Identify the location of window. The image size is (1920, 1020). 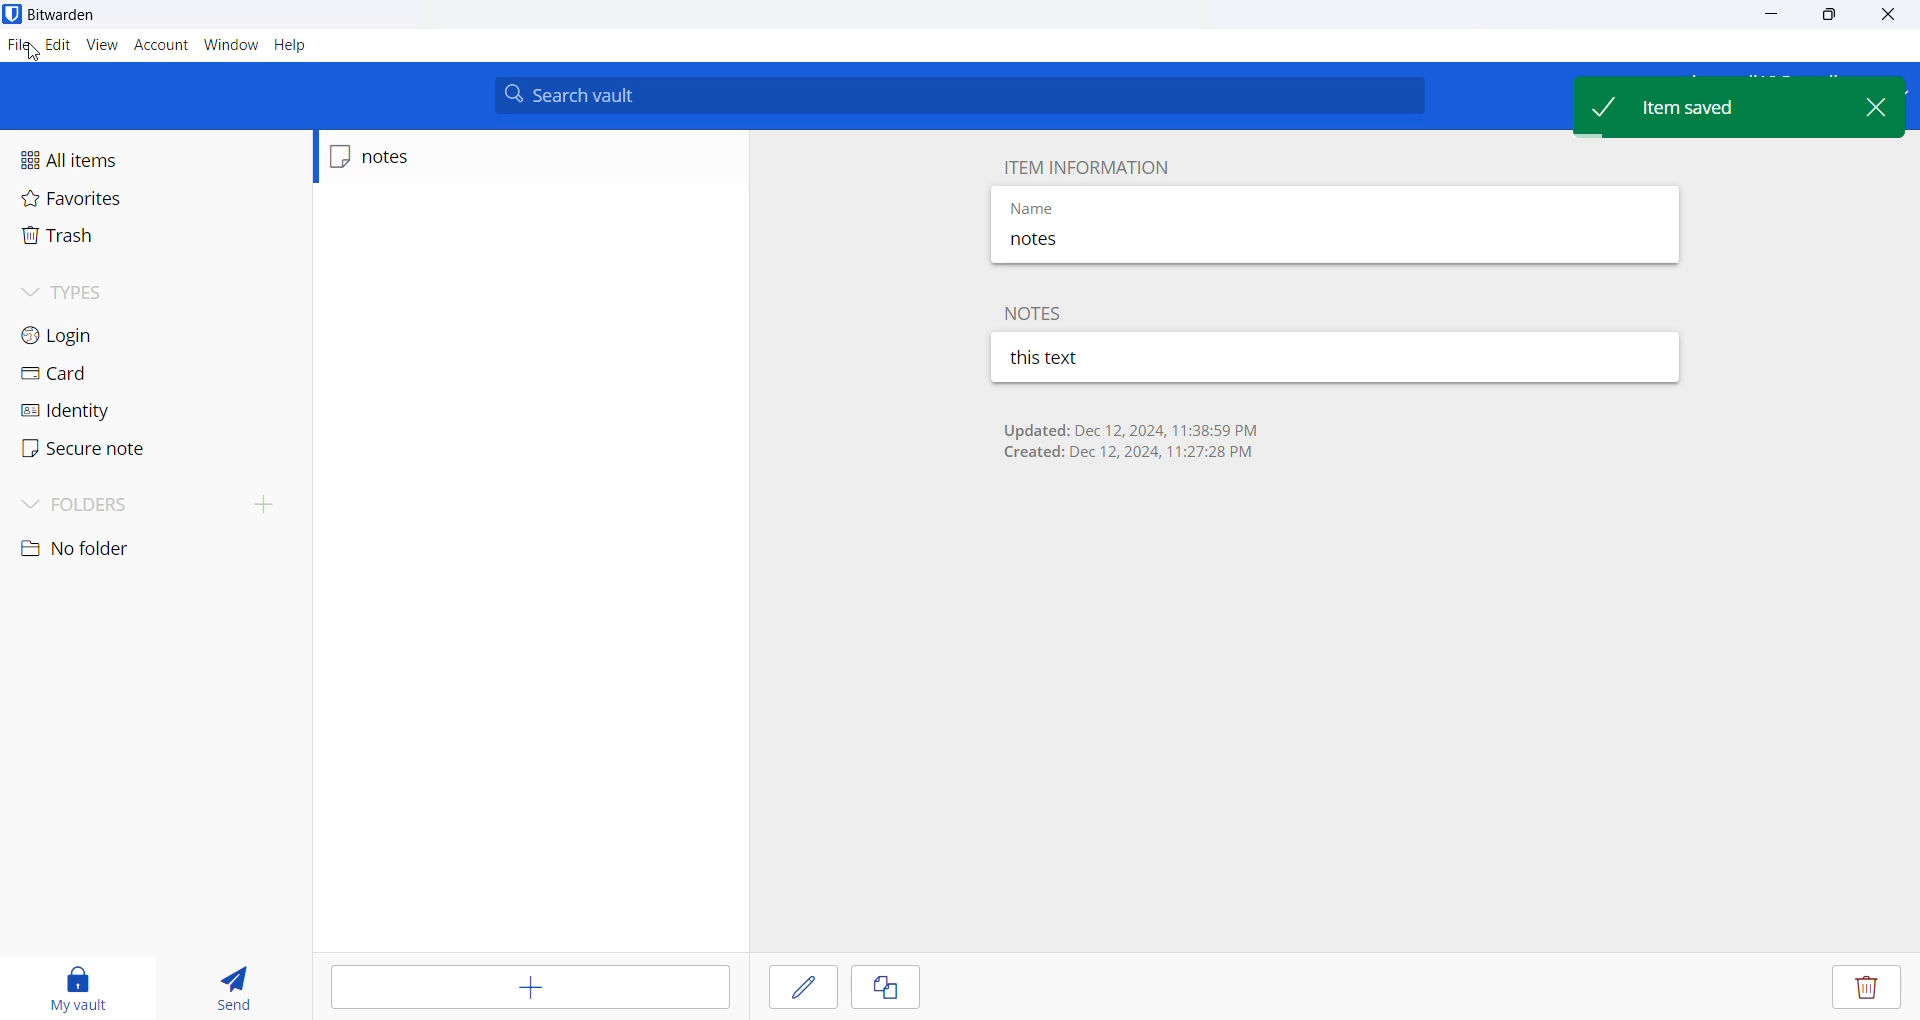
(227, 47).